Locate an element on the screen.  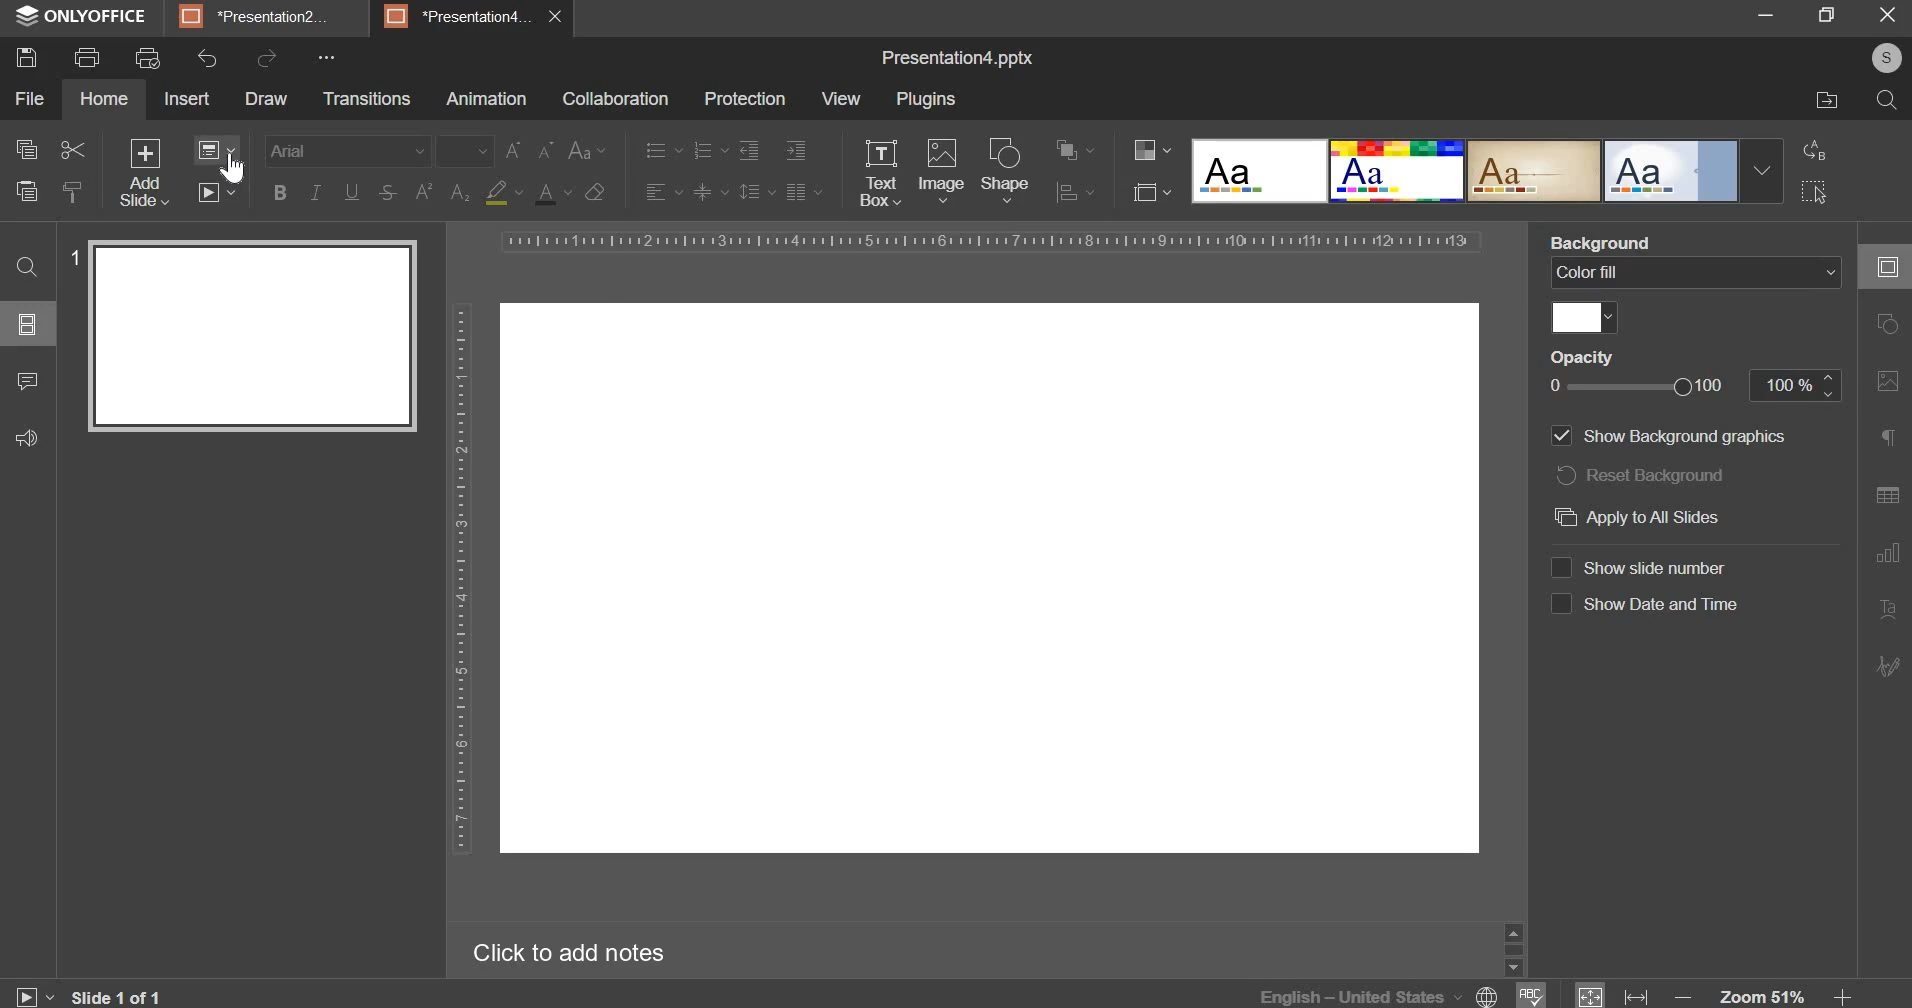
click to add notes is located at coordinates (560, 954).